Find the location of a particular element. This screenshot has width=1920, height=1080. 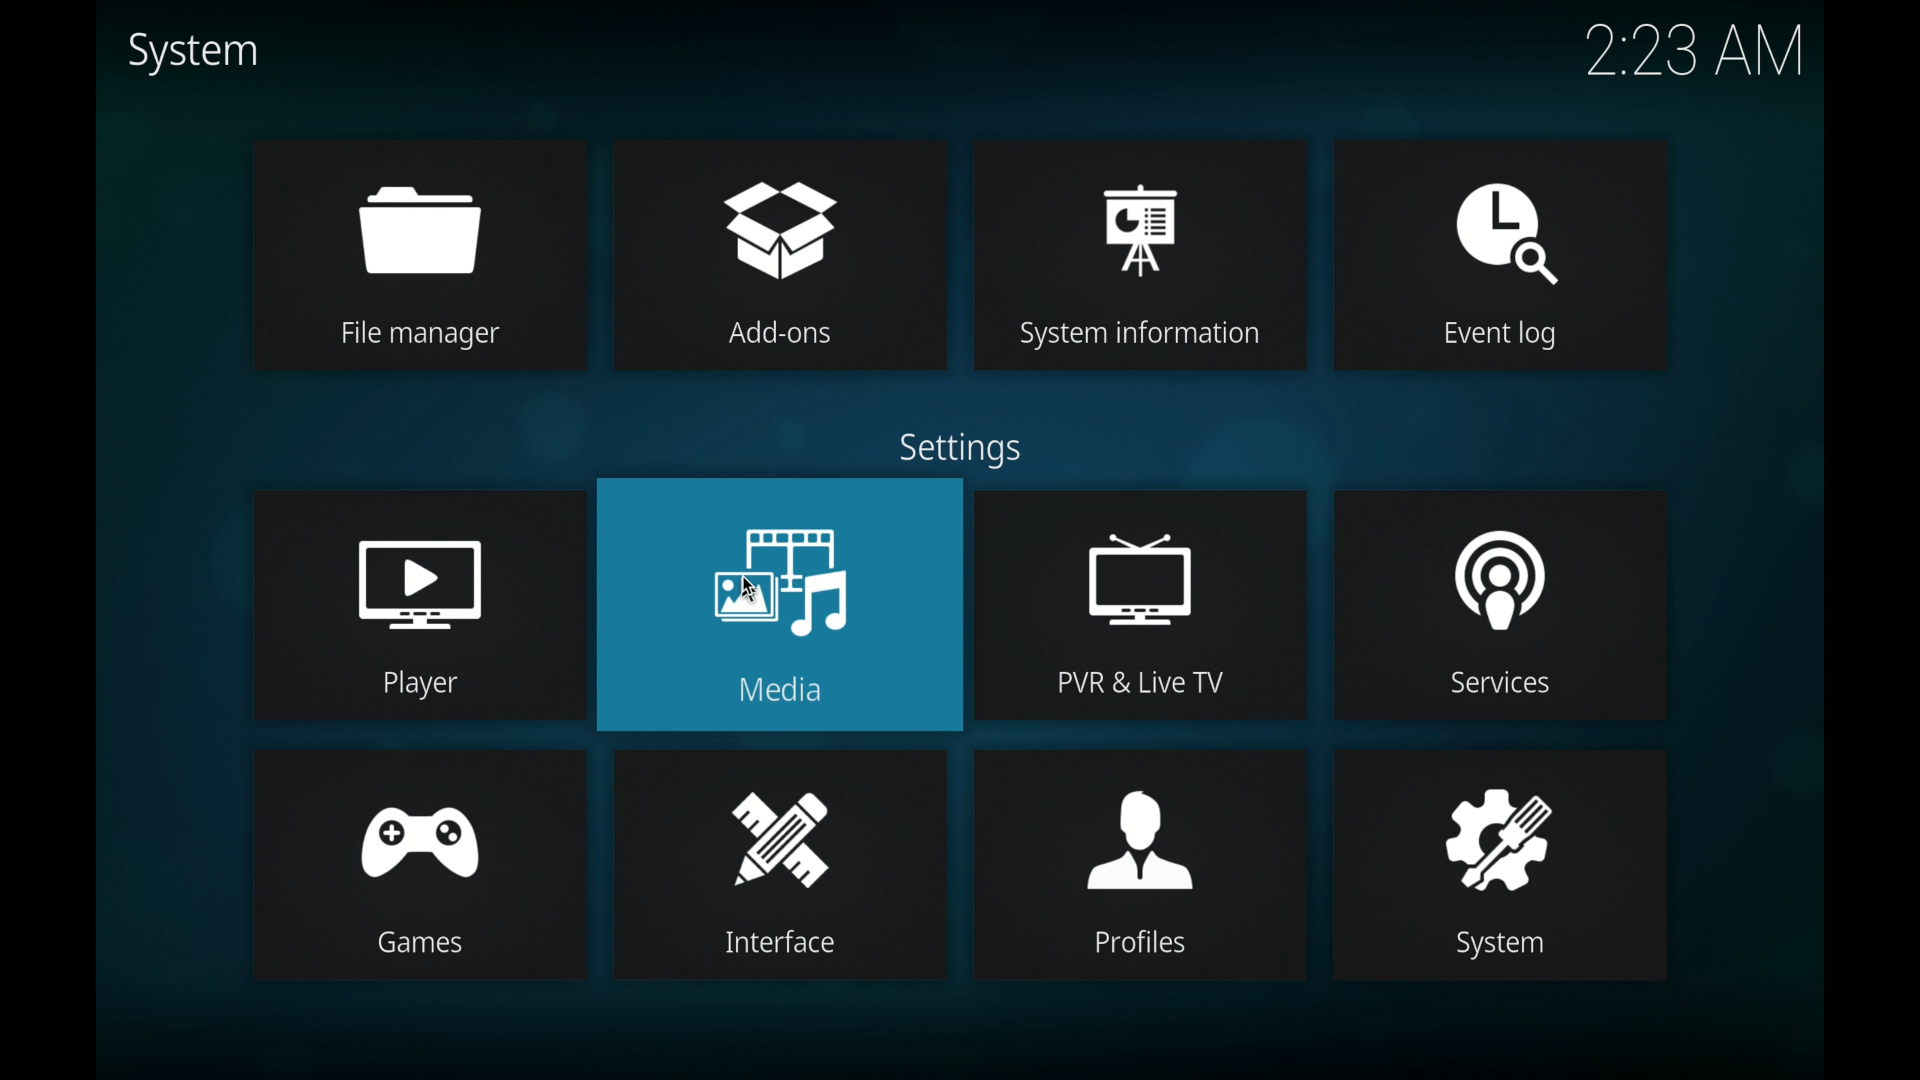

interface is located at coordinates (784, 826).